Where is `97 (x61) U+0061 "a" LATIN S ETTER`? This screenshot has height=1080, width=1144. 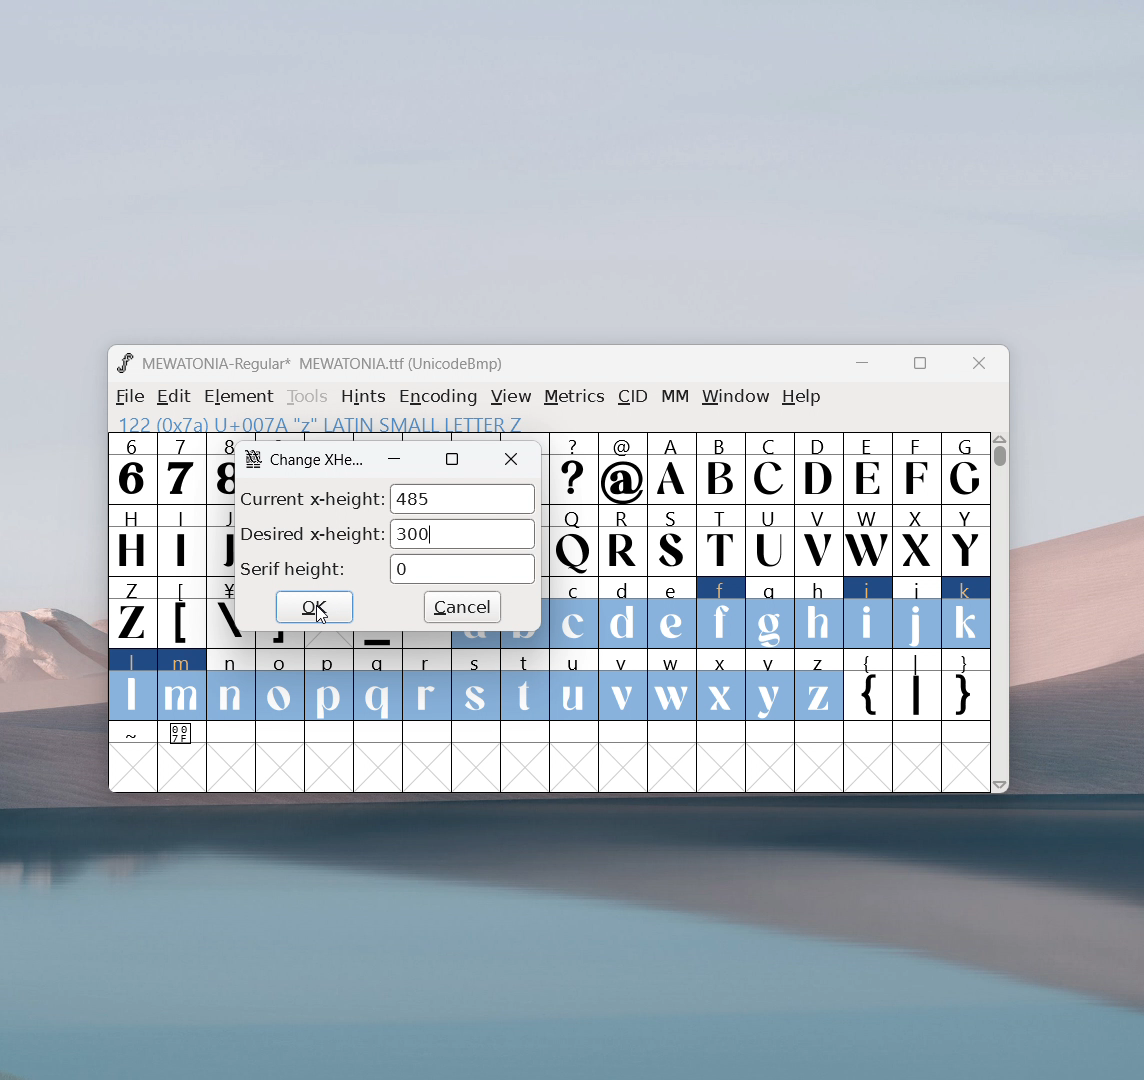
97 (x61) U+0061 "a" LATIN S ETTER is located at coordinates (315, 422).